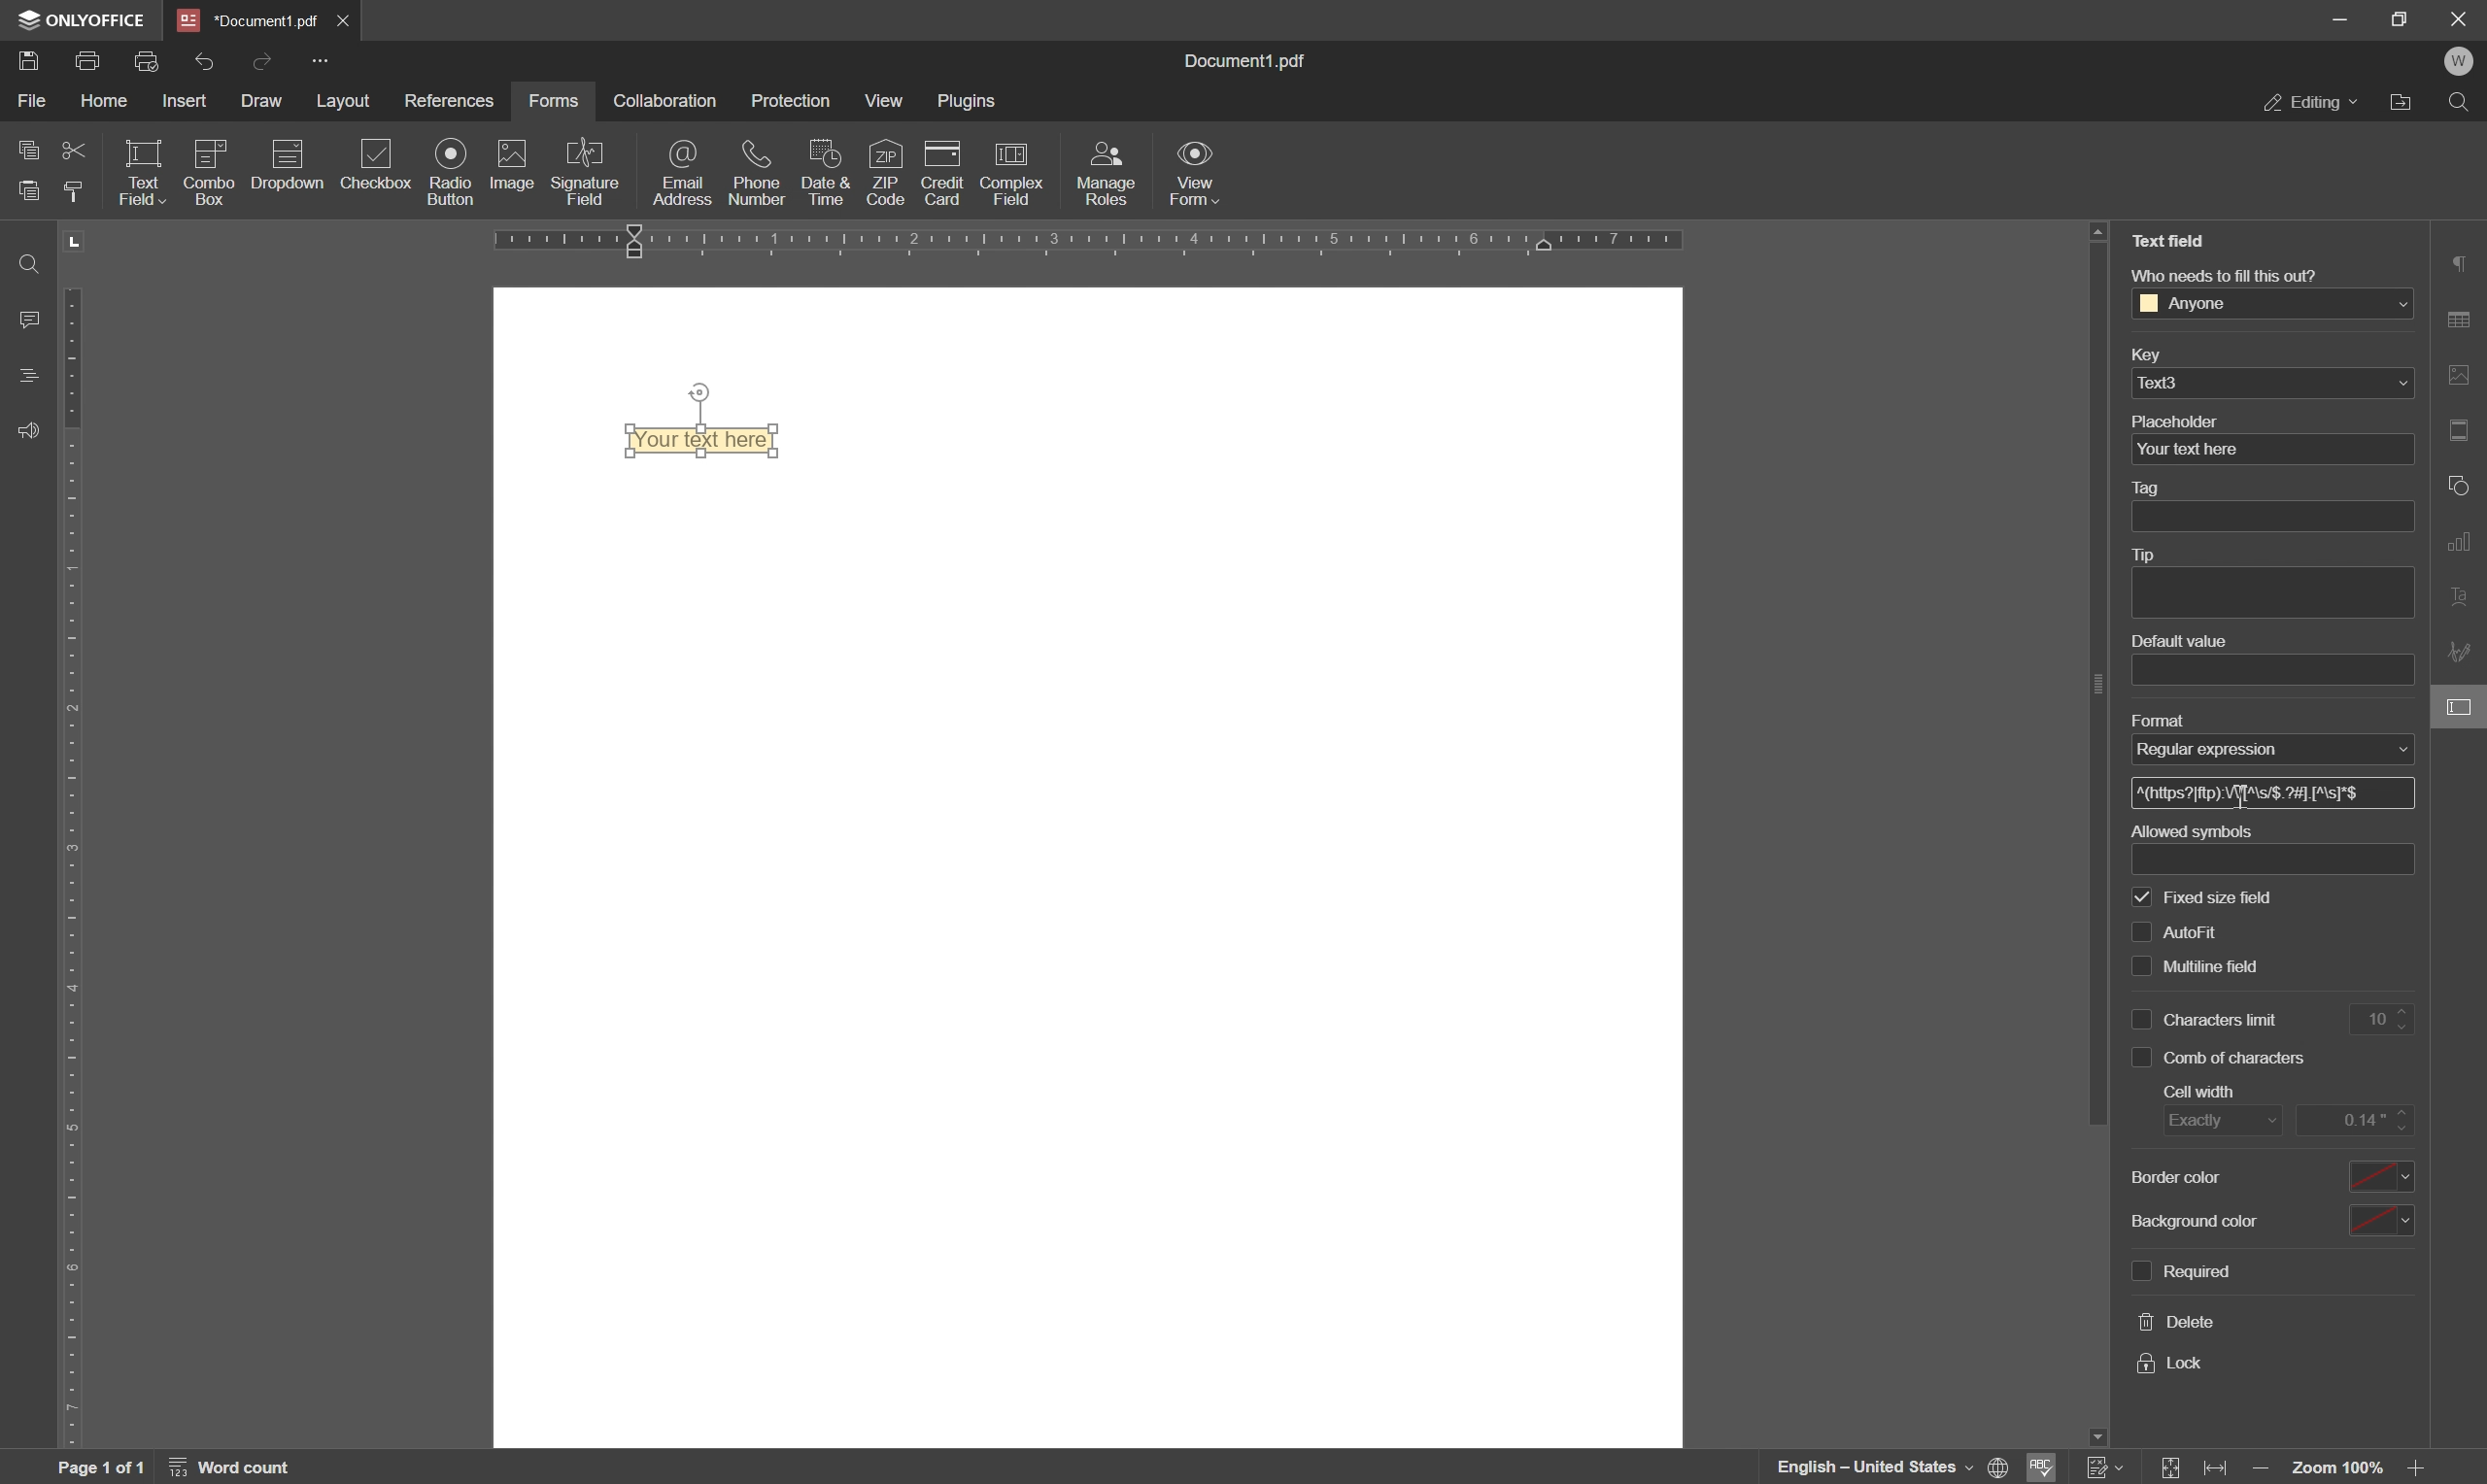 This screenshot has height=1484, width=2487. What do you see at coordinates (2400, 102) in the screenshot?
I see `open file location` at bounding box center [2400, 102].